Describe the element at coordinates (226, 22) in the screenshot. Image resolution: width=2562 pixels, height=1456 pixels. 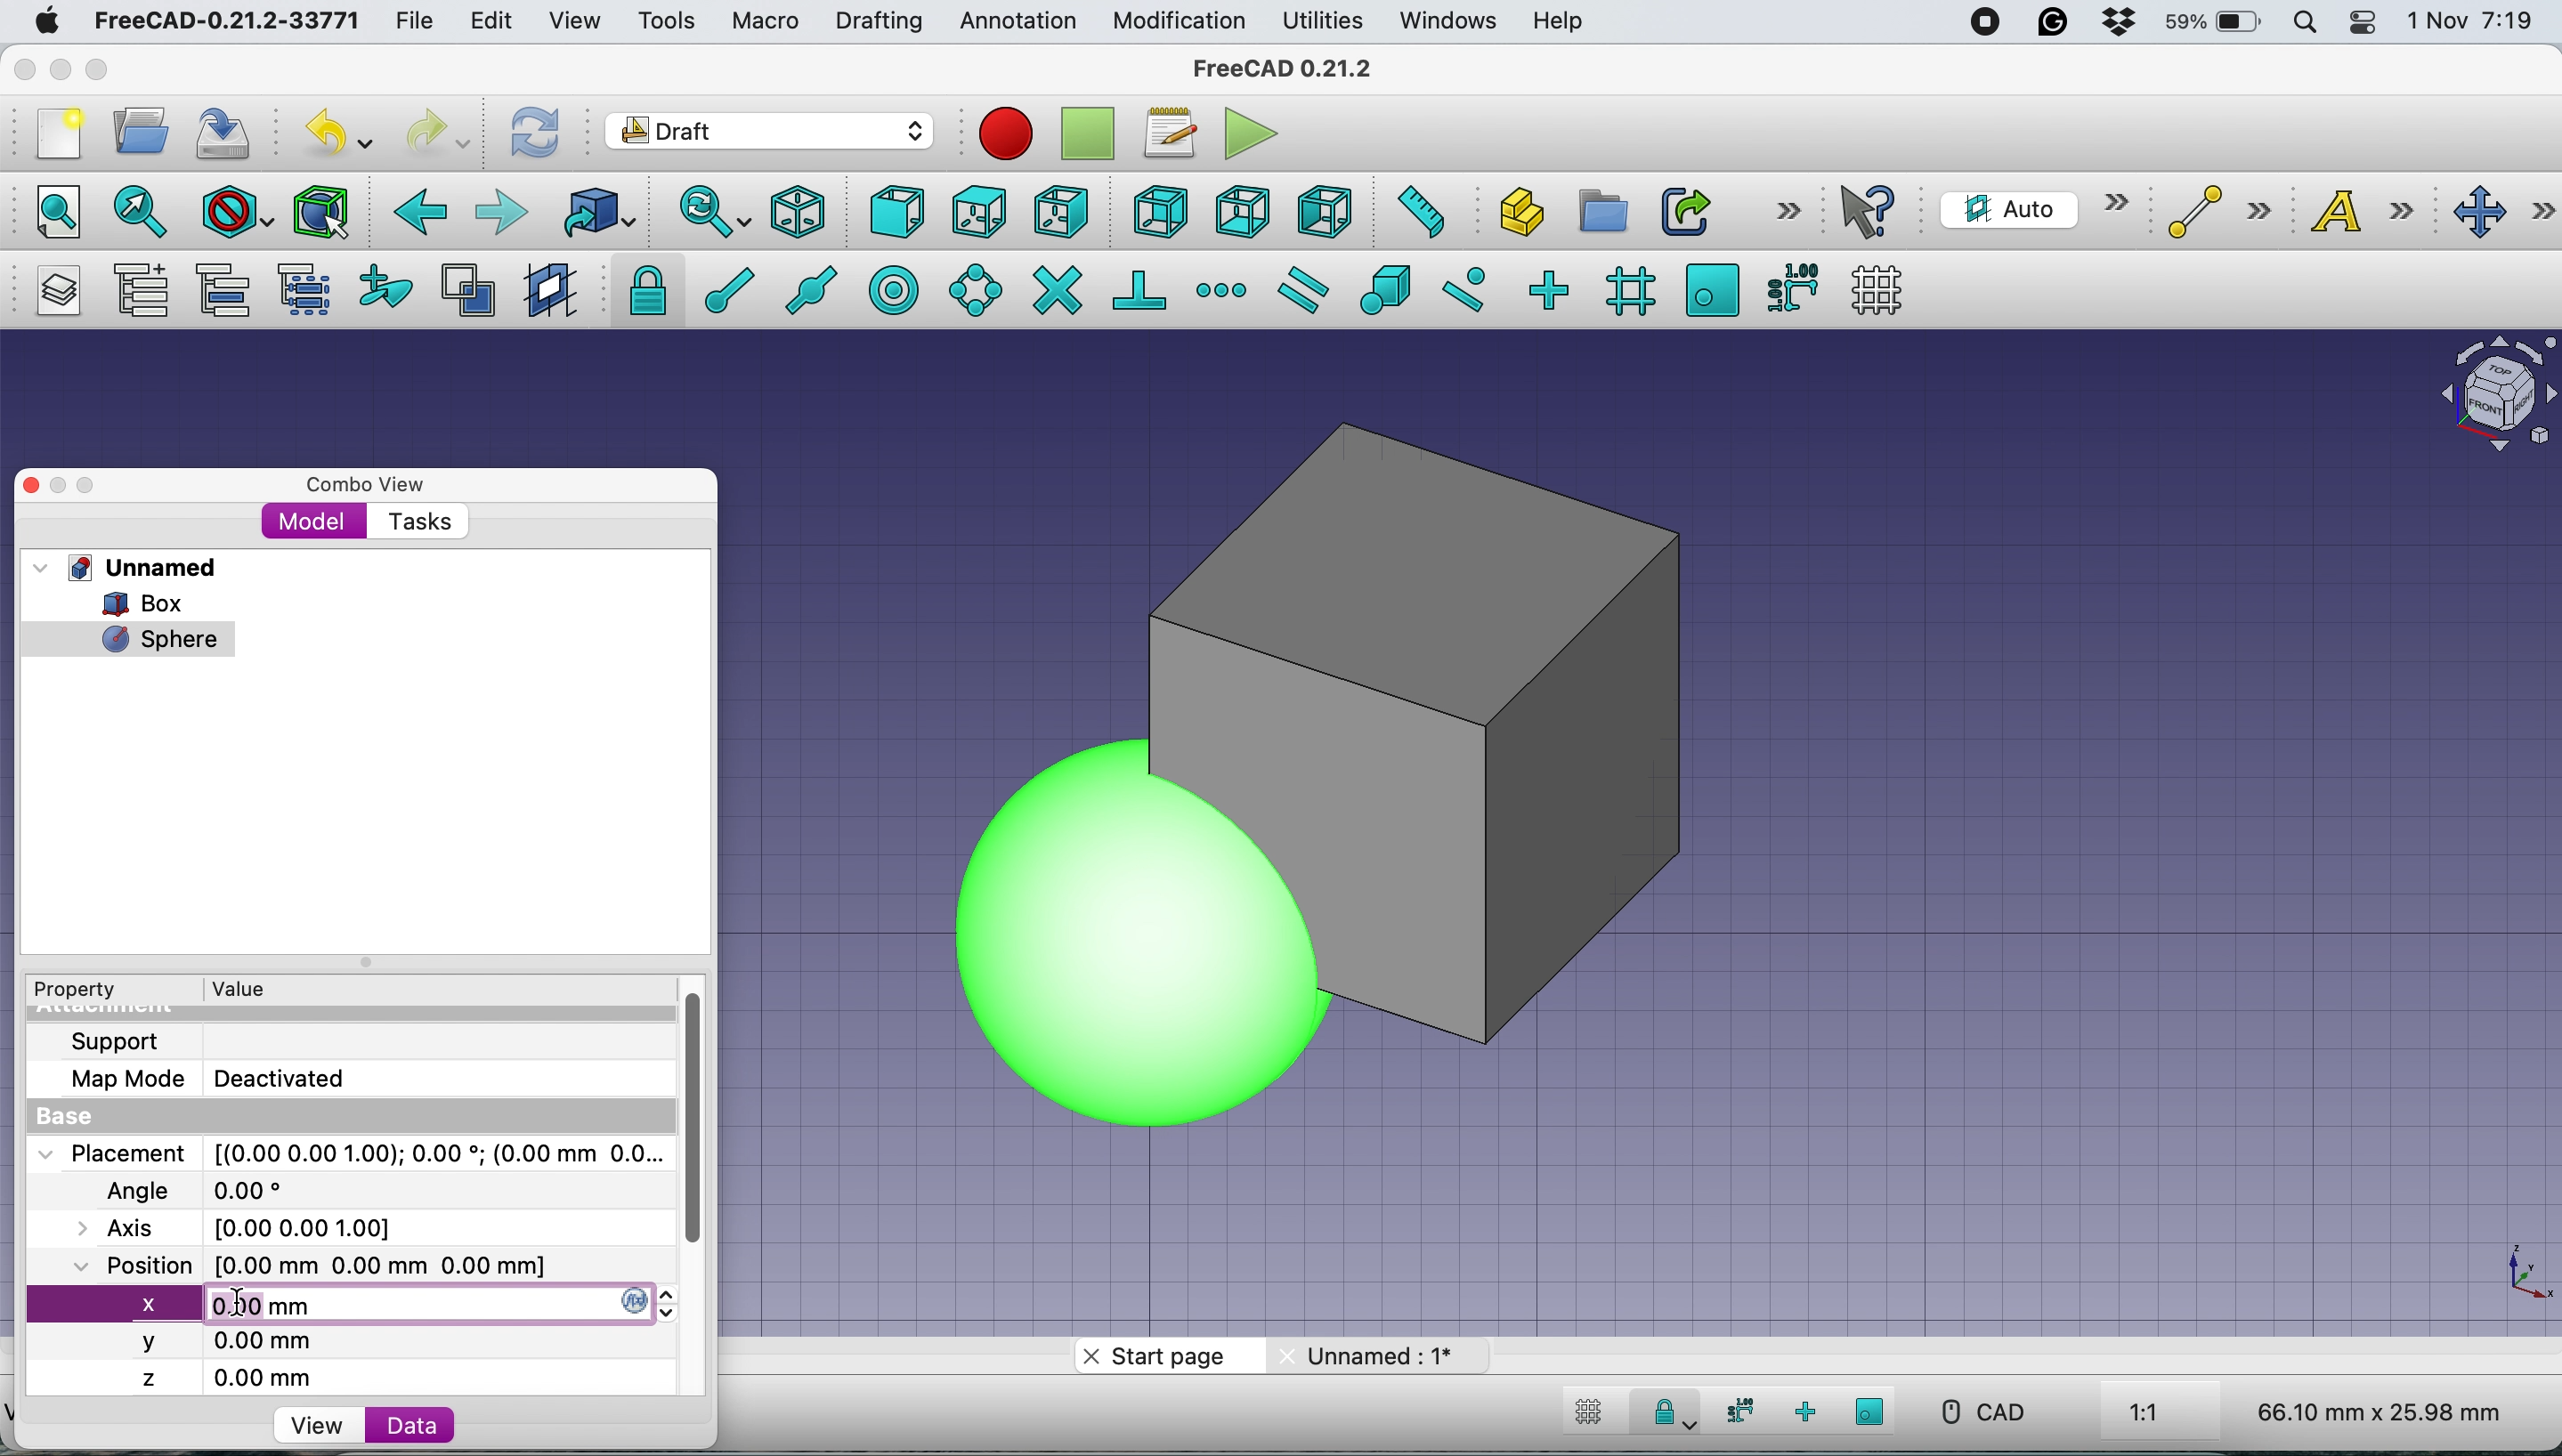
I see `freecad` at that location.